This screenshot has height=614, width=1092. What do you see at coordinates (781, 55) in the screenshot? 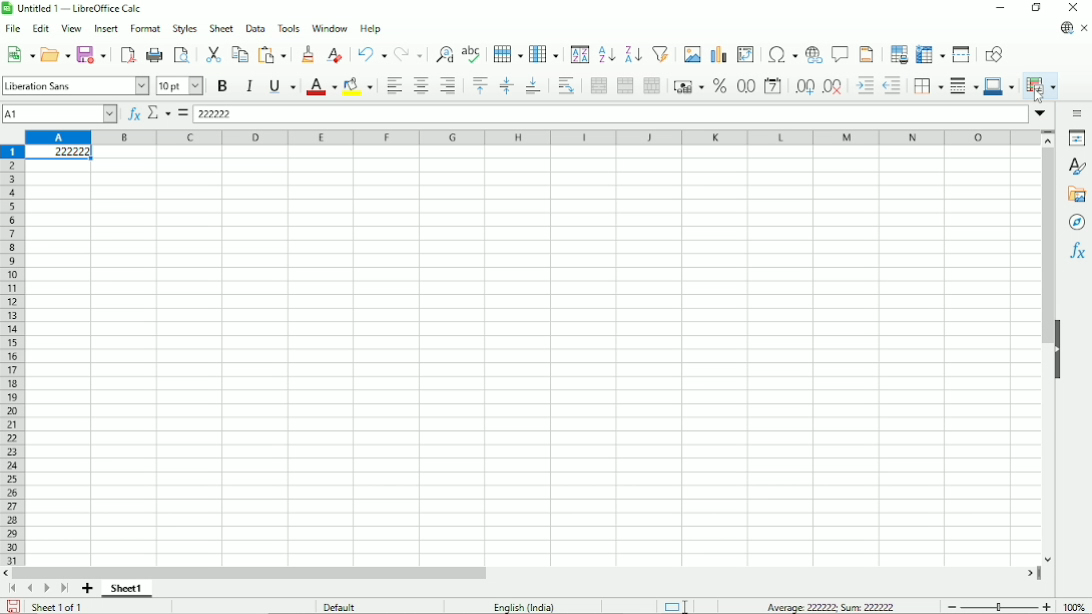
I see `Insert special characters` at bounding box center [781, 55].